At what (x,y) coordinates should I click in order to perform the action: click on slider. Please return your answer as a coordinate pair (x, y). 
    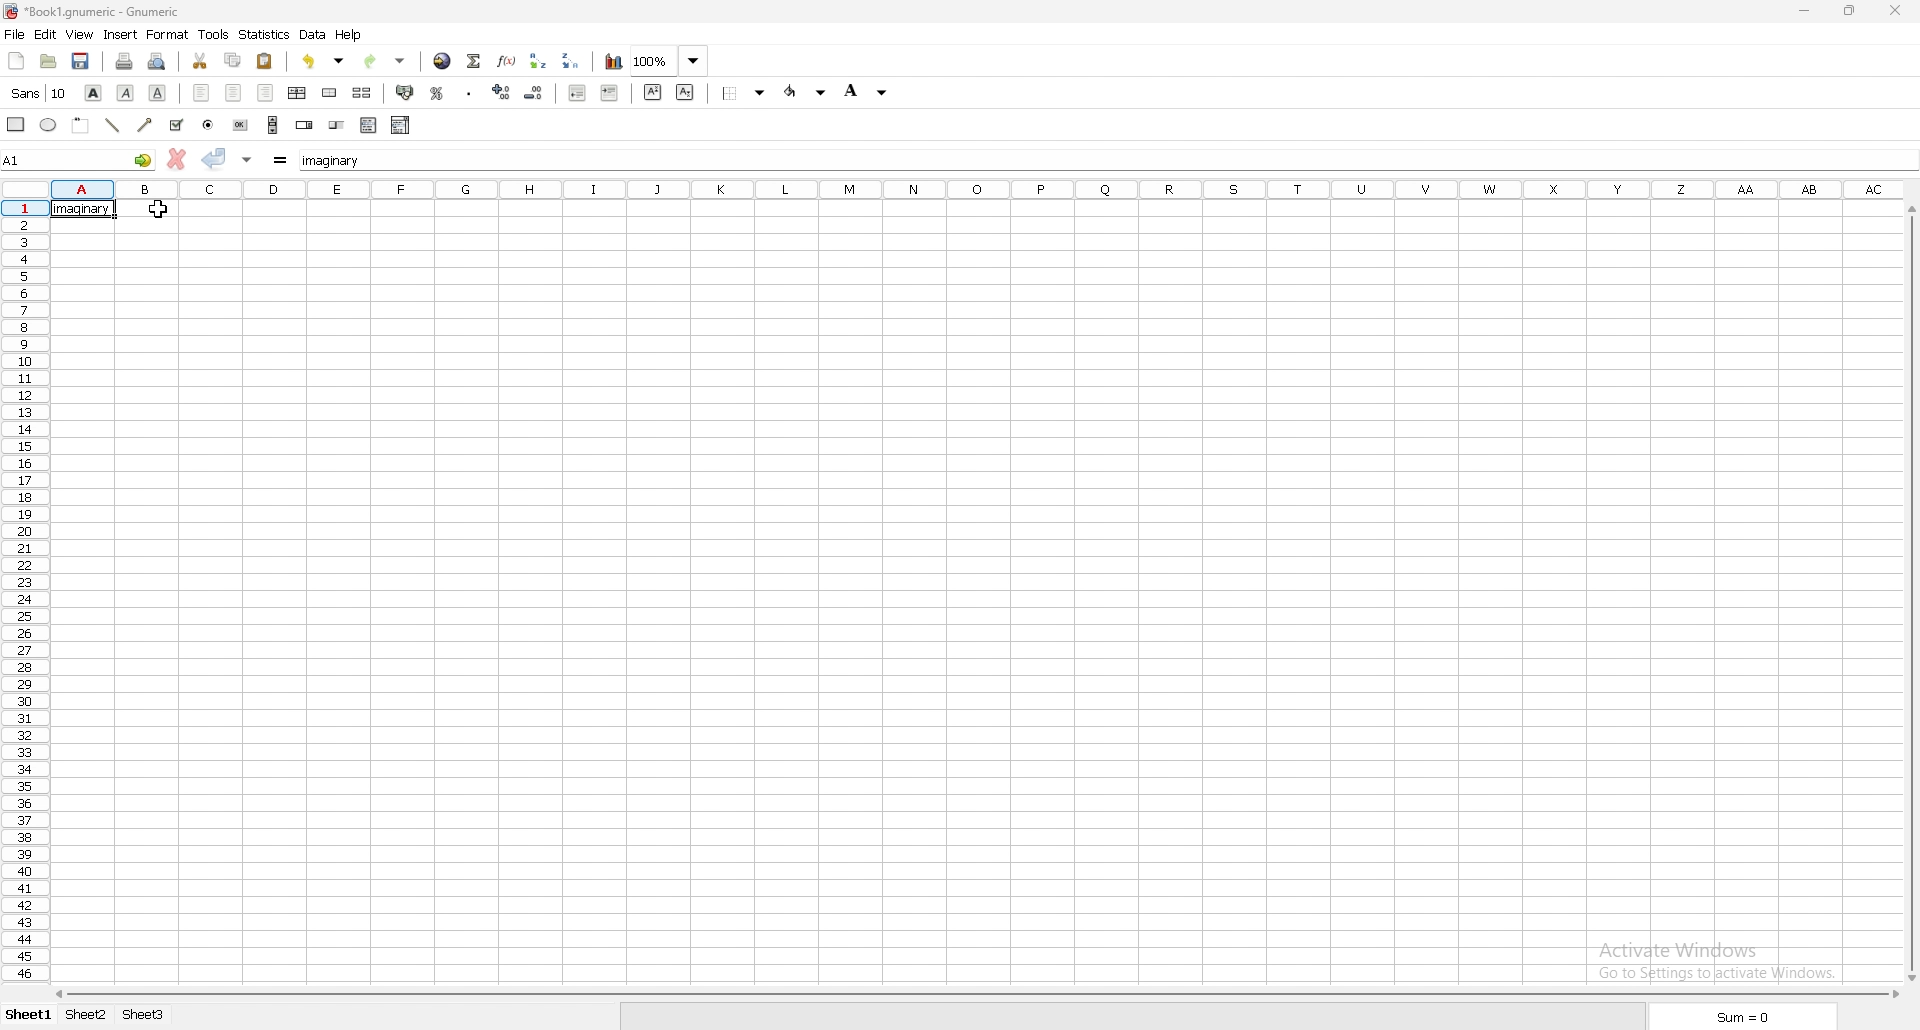
    Looking at the image, I should click on (337, 125).